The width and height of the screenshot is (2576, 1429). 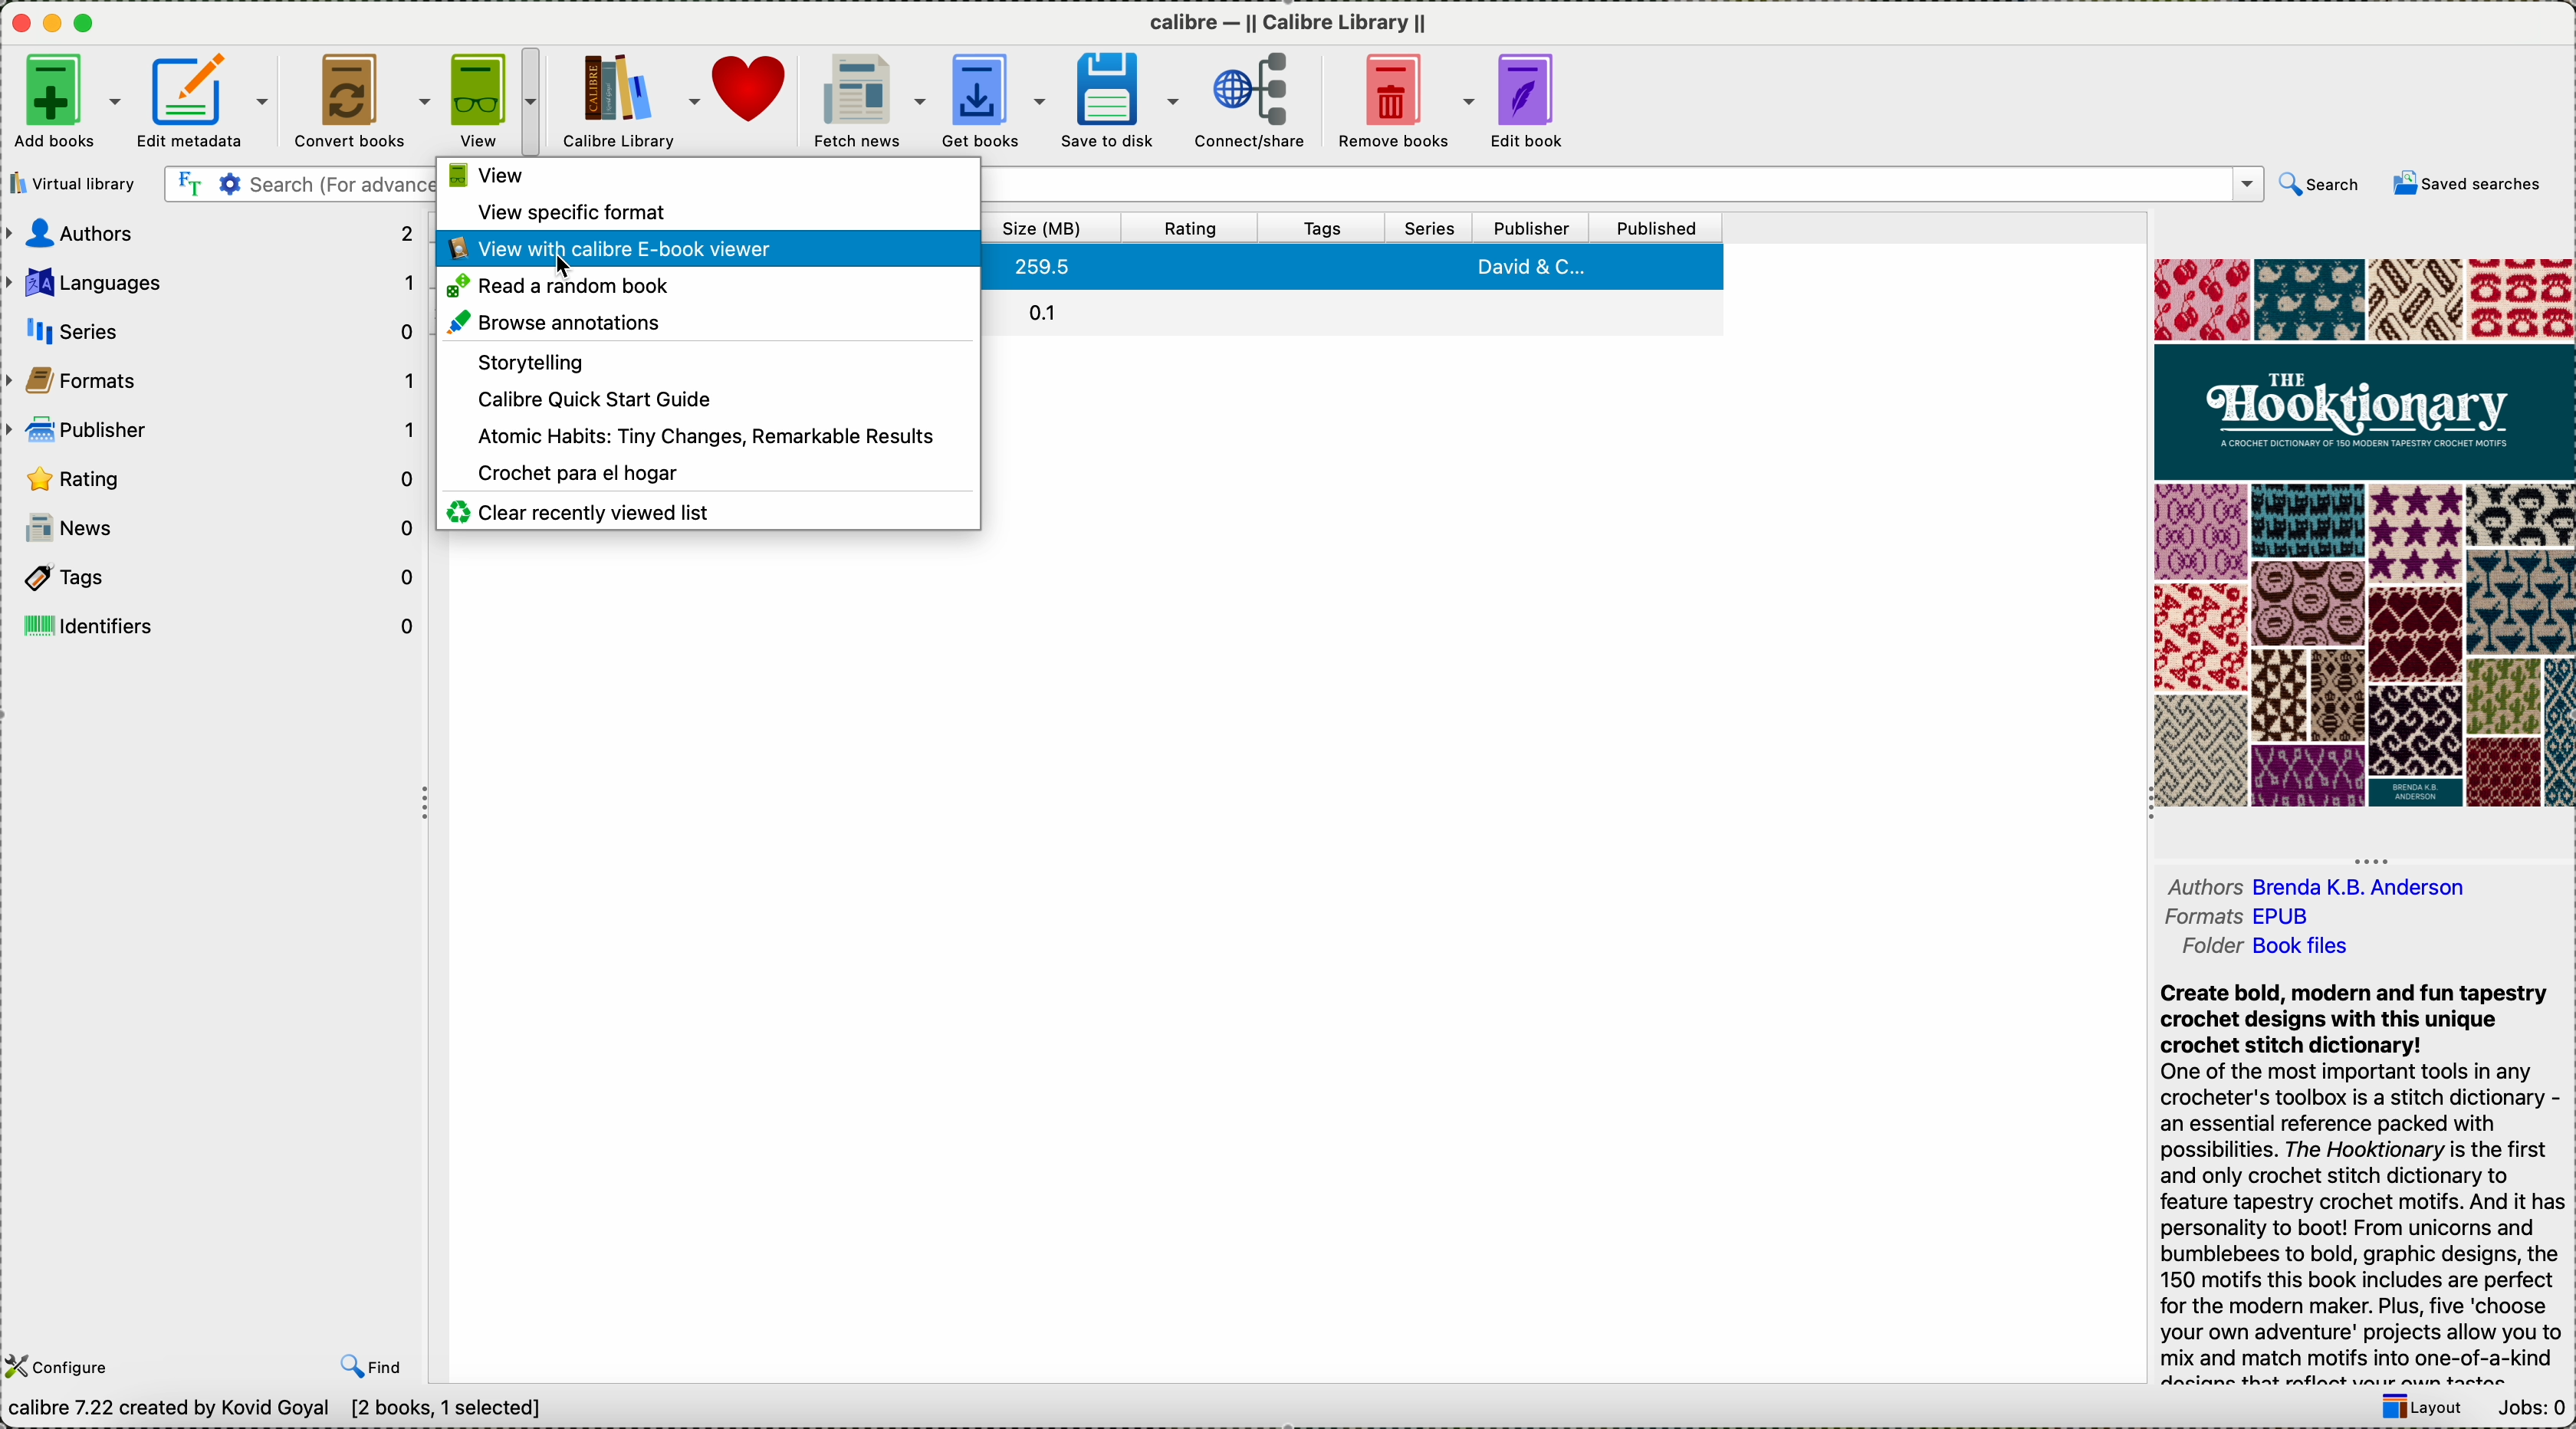 I want to click on minimize program, so click(x=56, y=25).